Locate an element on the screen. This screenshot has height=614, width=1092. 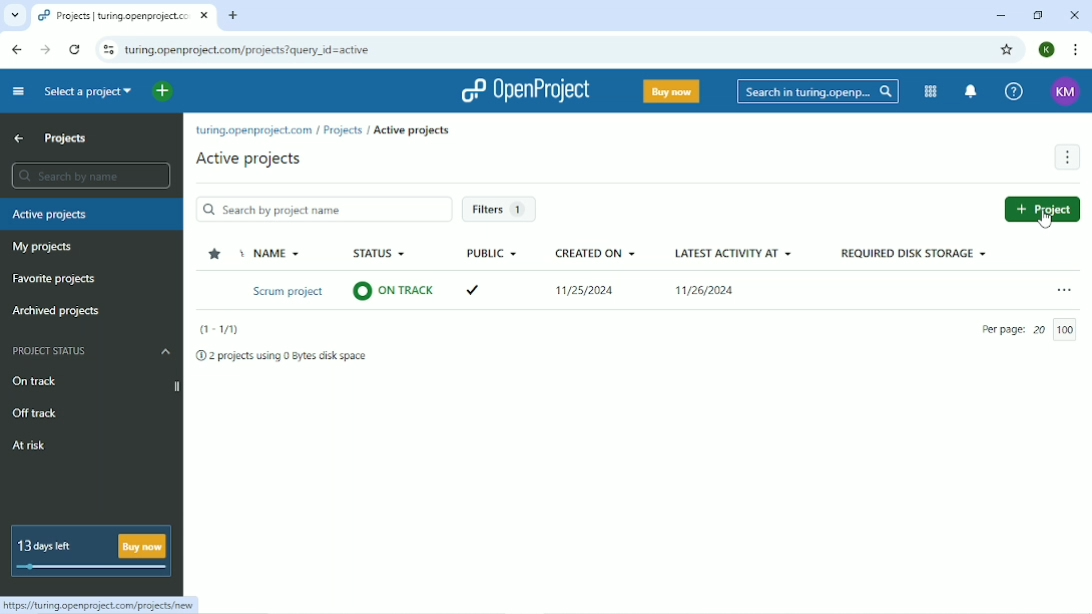
11/25/2024 is located at coordinates (581, 293).